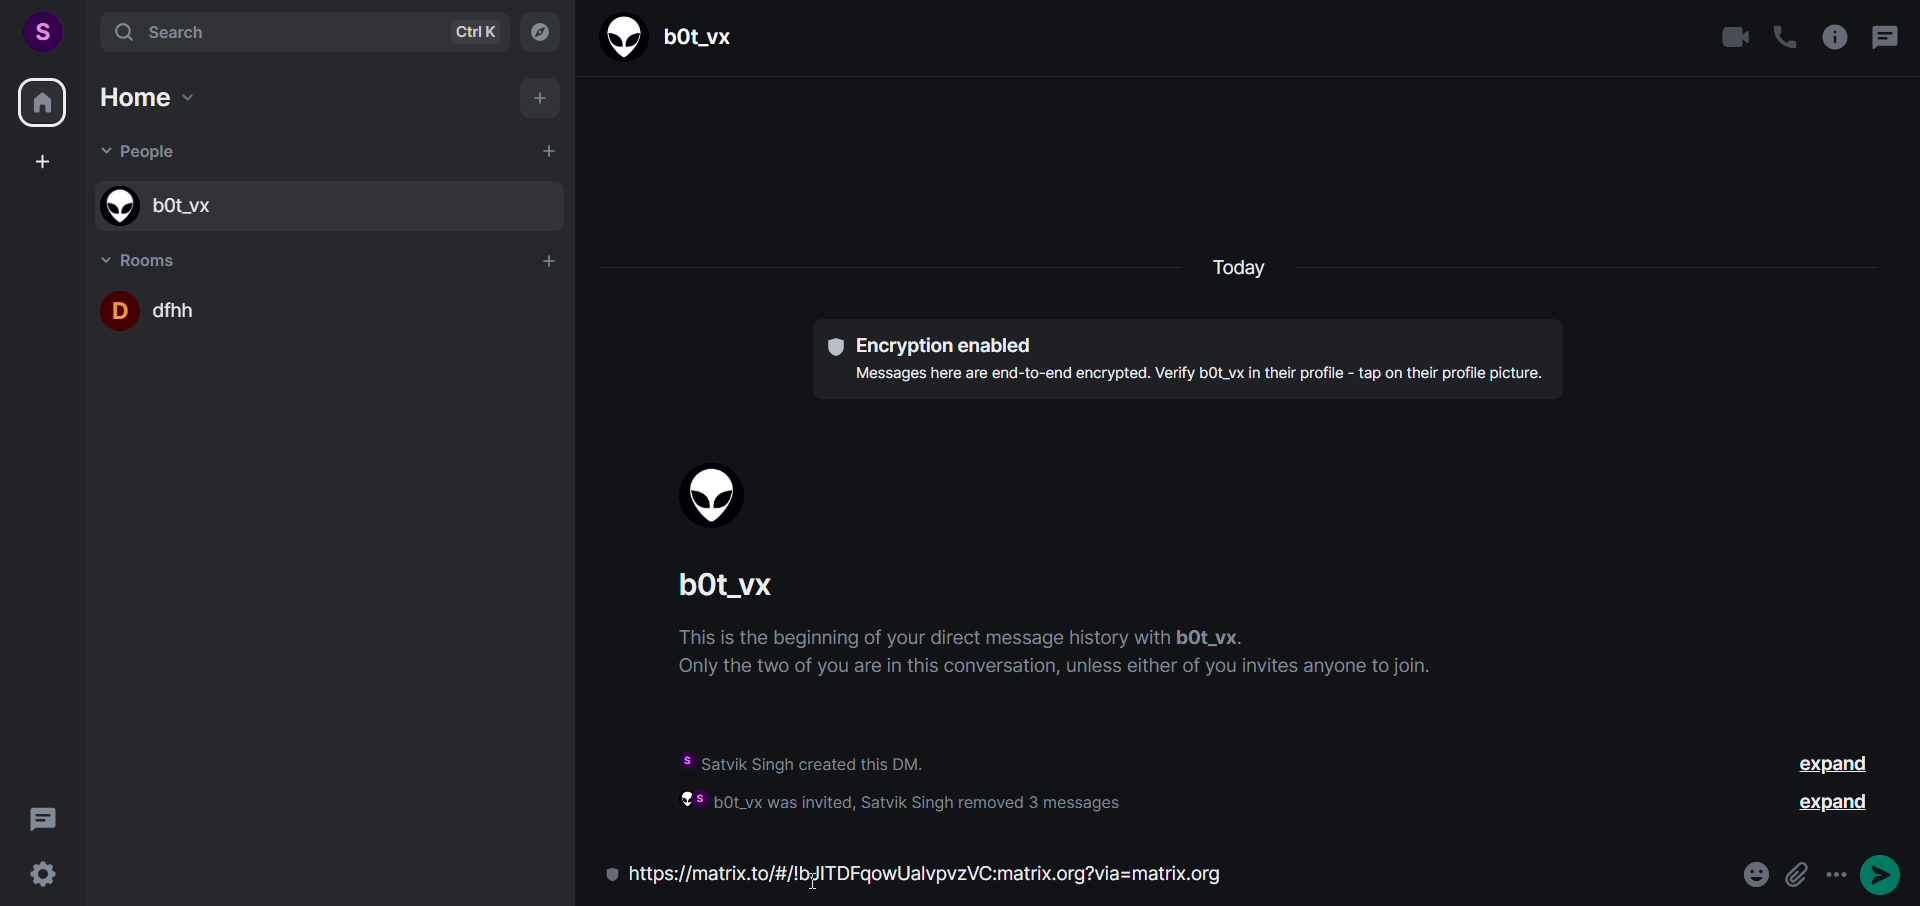  What do you see at coordinates (146, 257) in the screenshot?
I see `room` at bounding box center [146, 257].